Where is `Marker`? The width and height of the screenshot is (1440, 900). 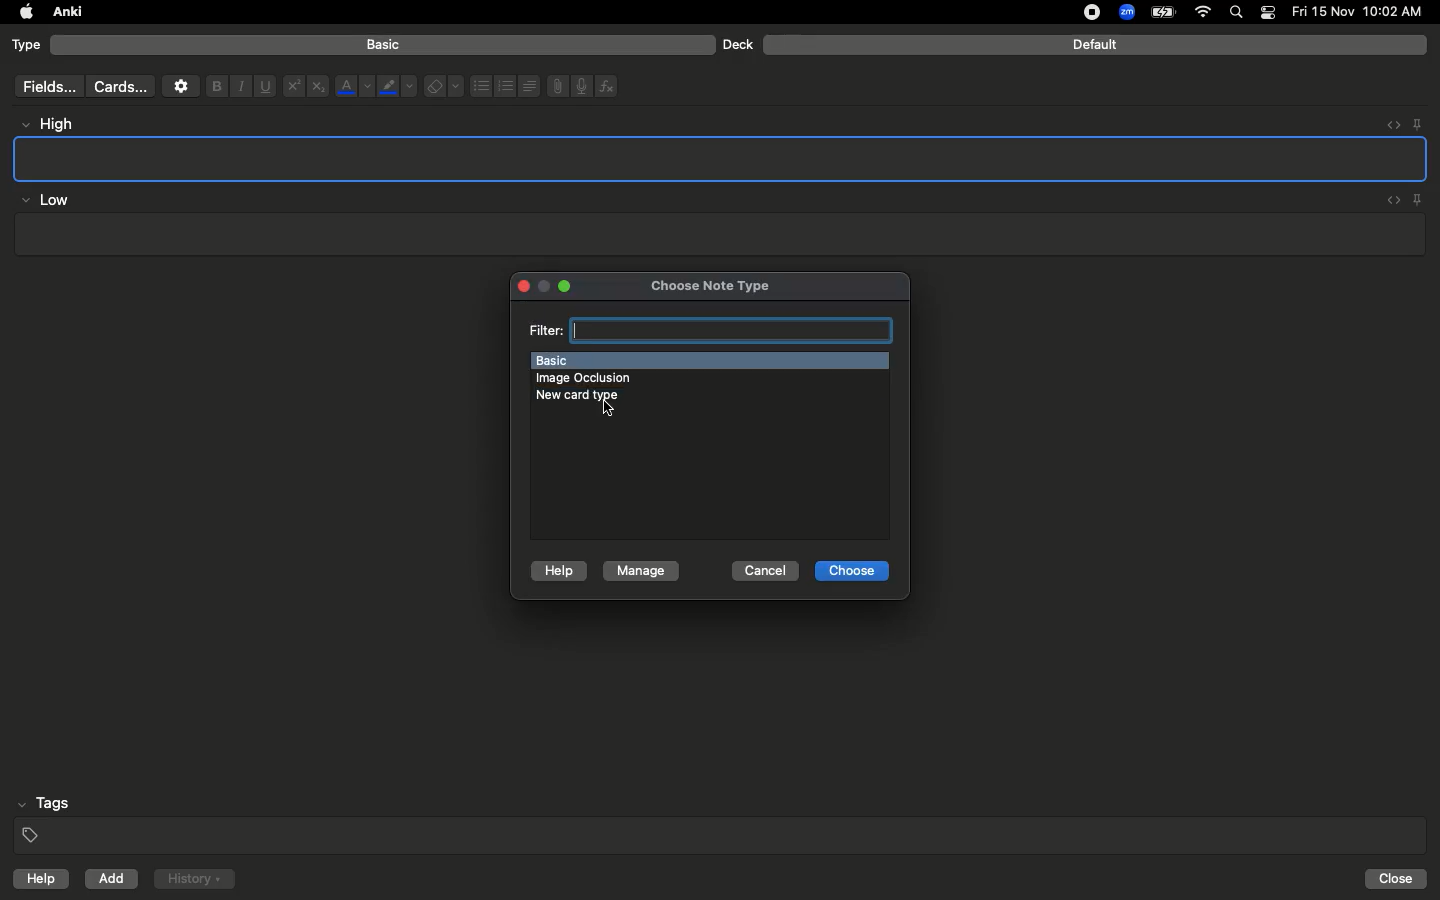
Marker is located at coordinates (397, 88).